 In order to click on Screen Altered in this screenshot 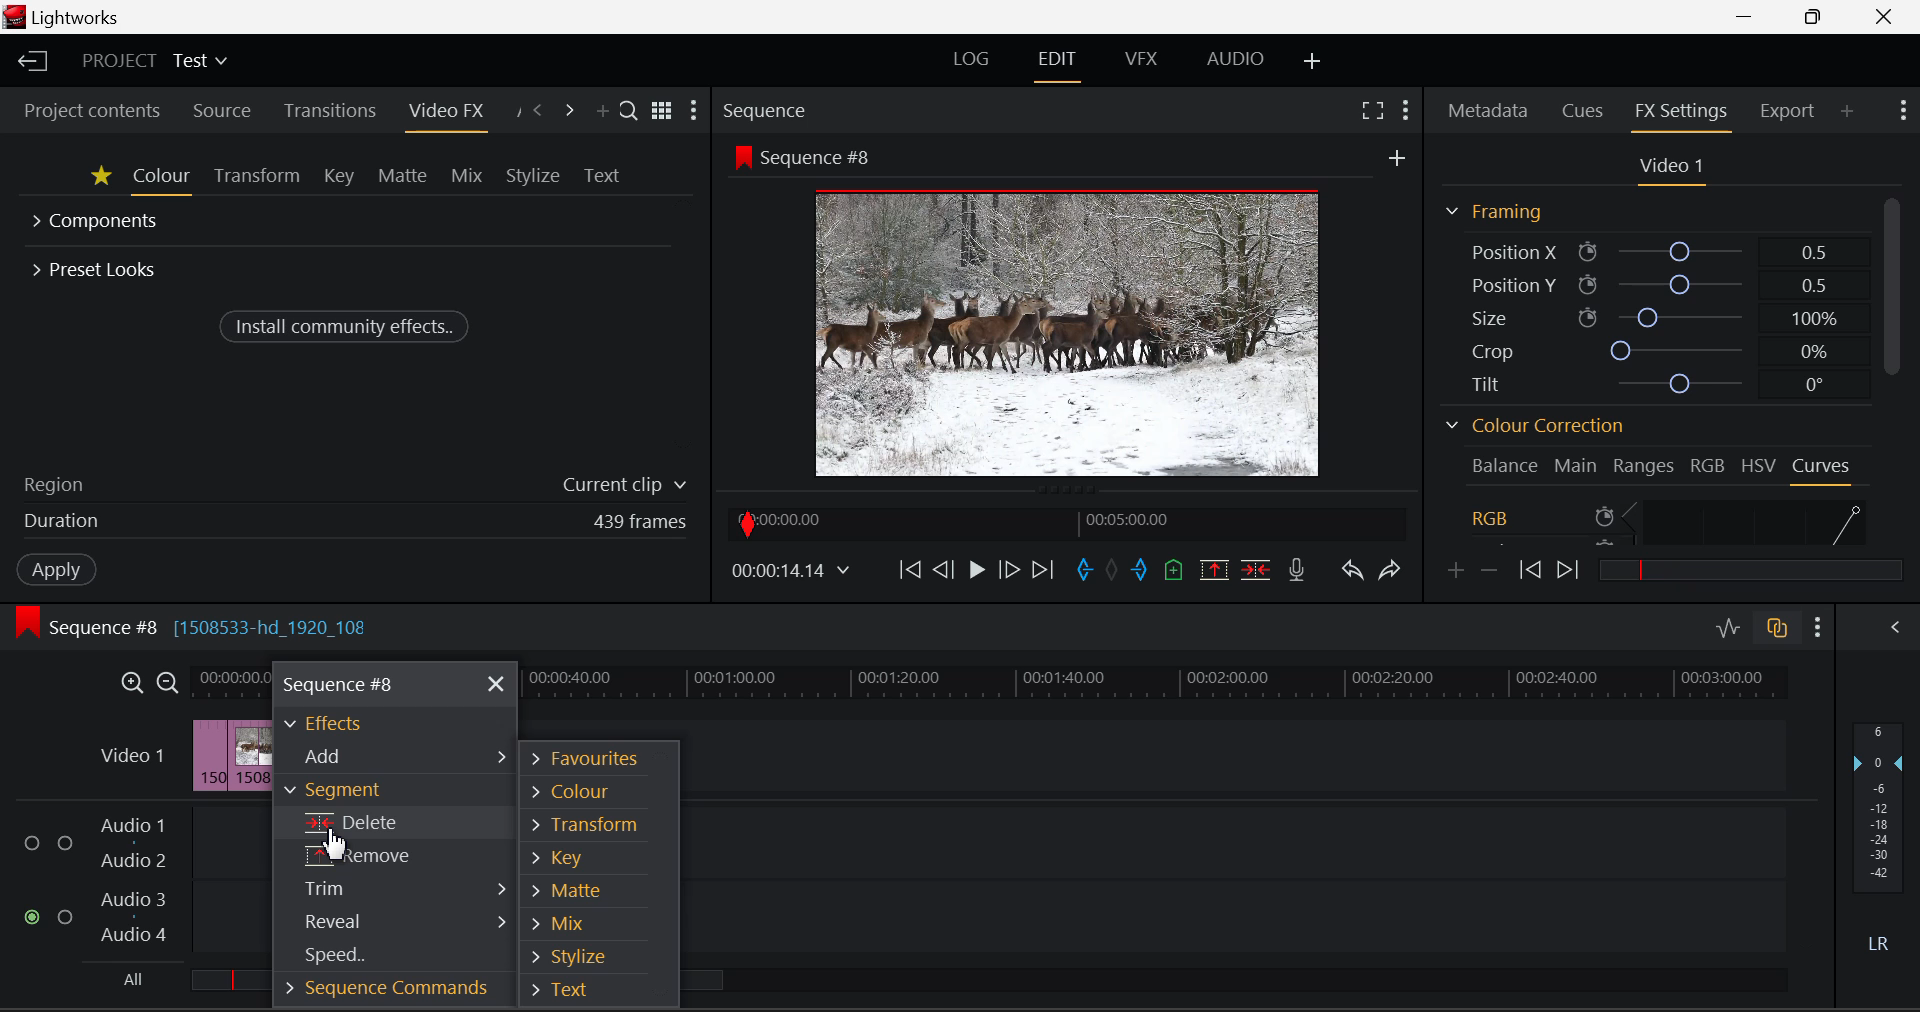, I will do `click(1068, 332)`.